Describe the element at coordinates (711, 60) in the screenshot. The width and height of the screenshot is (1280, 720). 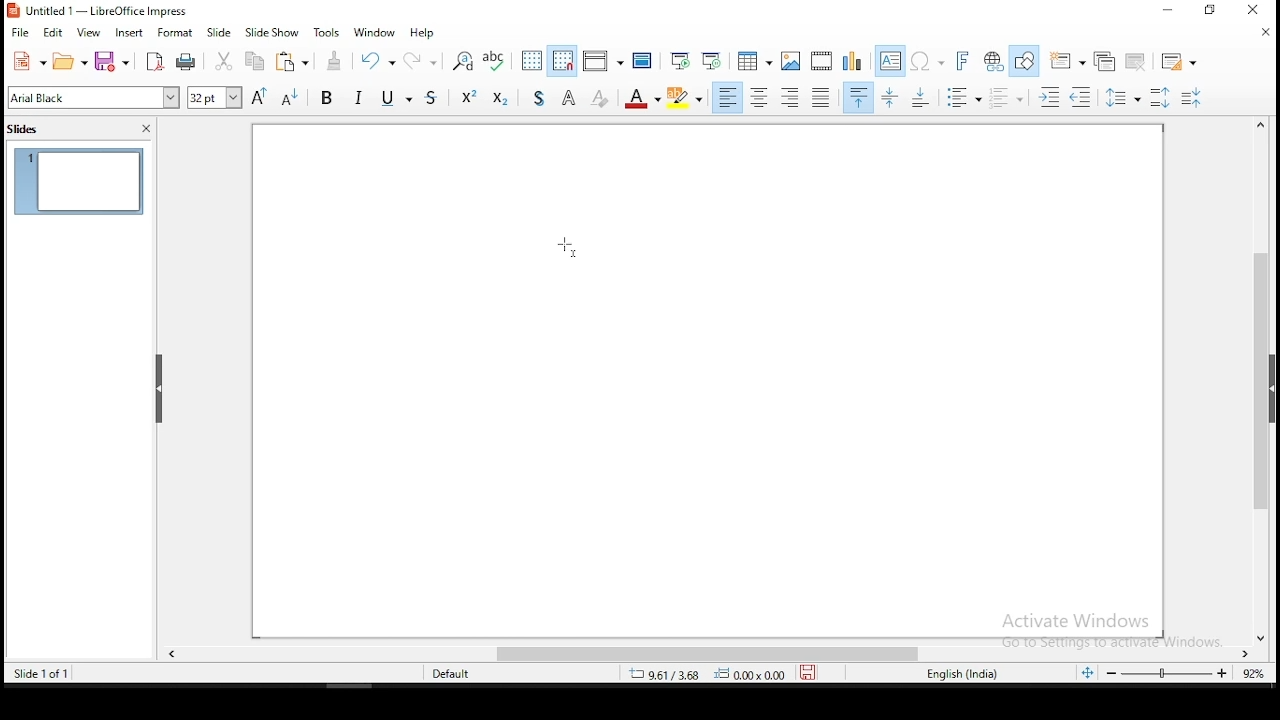
I see `start from current slide` at that location.